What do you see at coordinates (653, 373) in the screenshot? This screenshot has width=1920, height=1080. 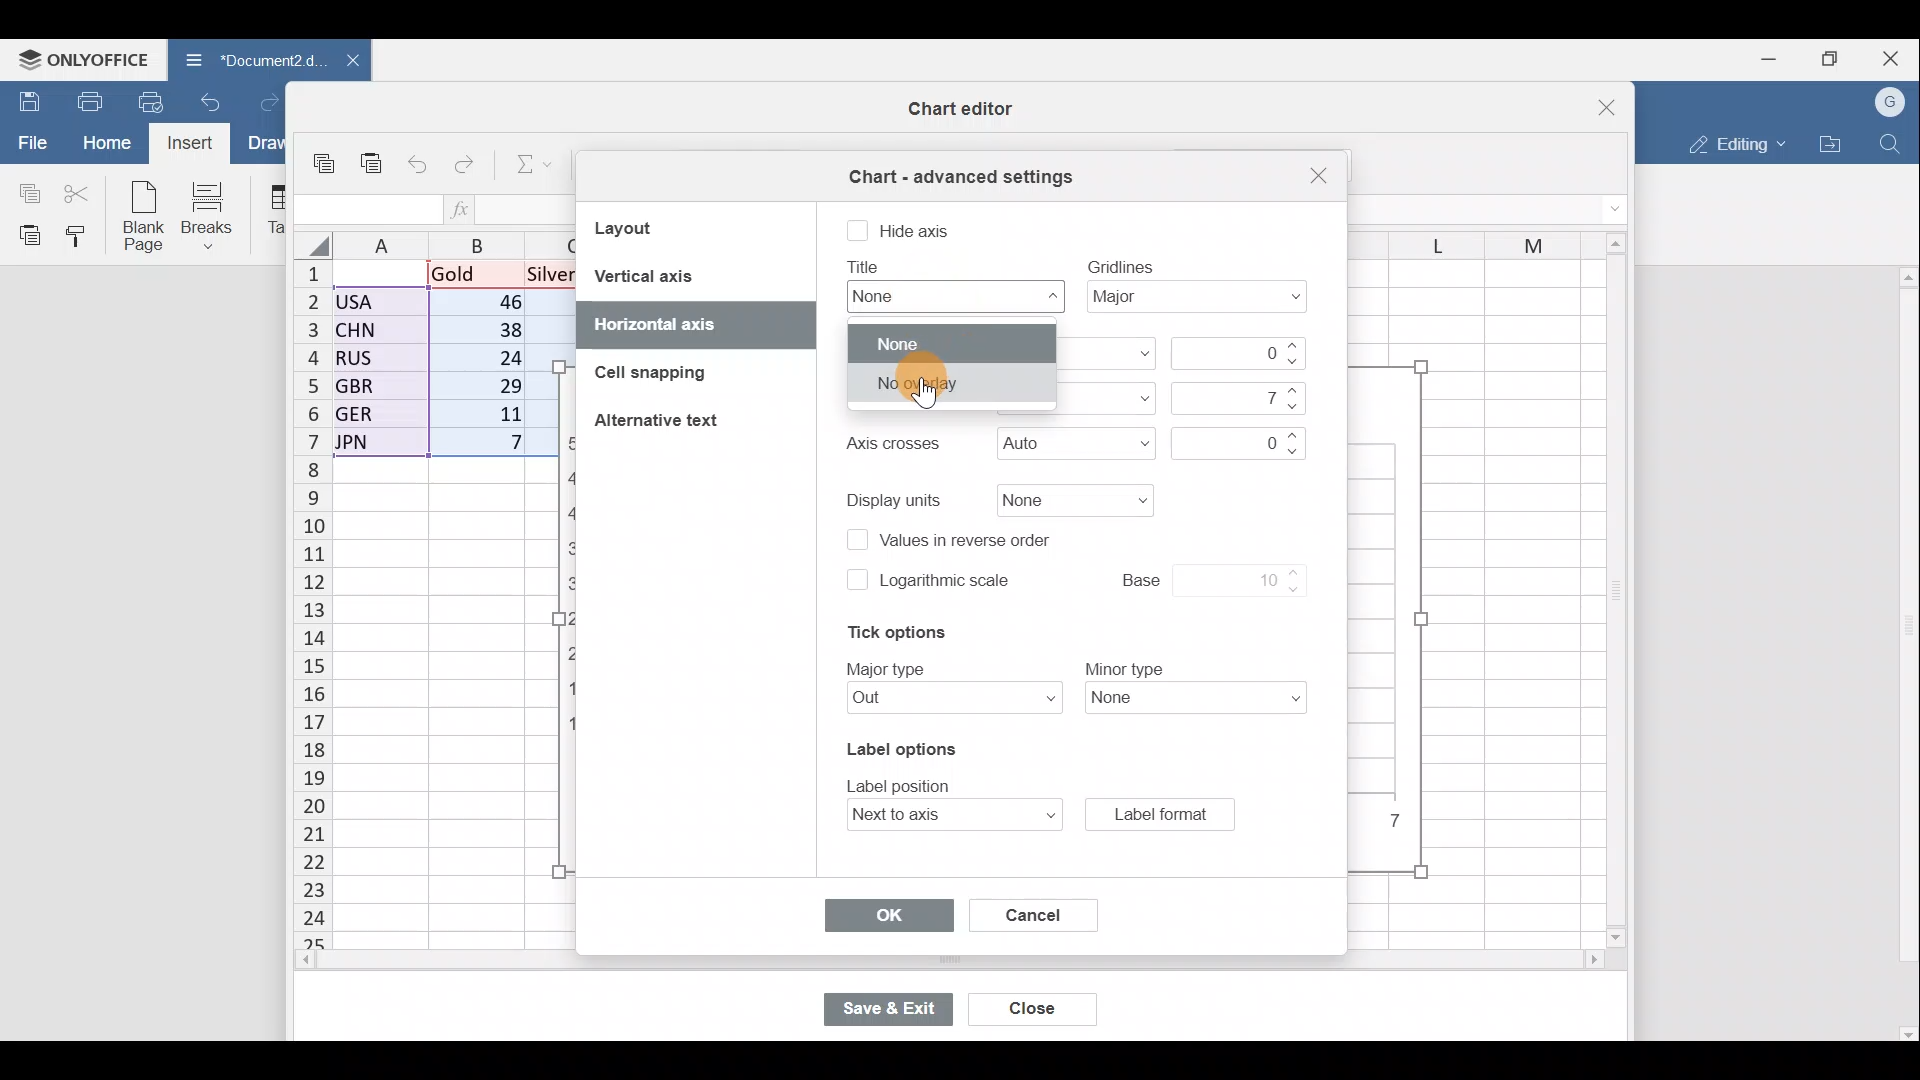 I see `Cell snapping` at bounding box center [653, 373].